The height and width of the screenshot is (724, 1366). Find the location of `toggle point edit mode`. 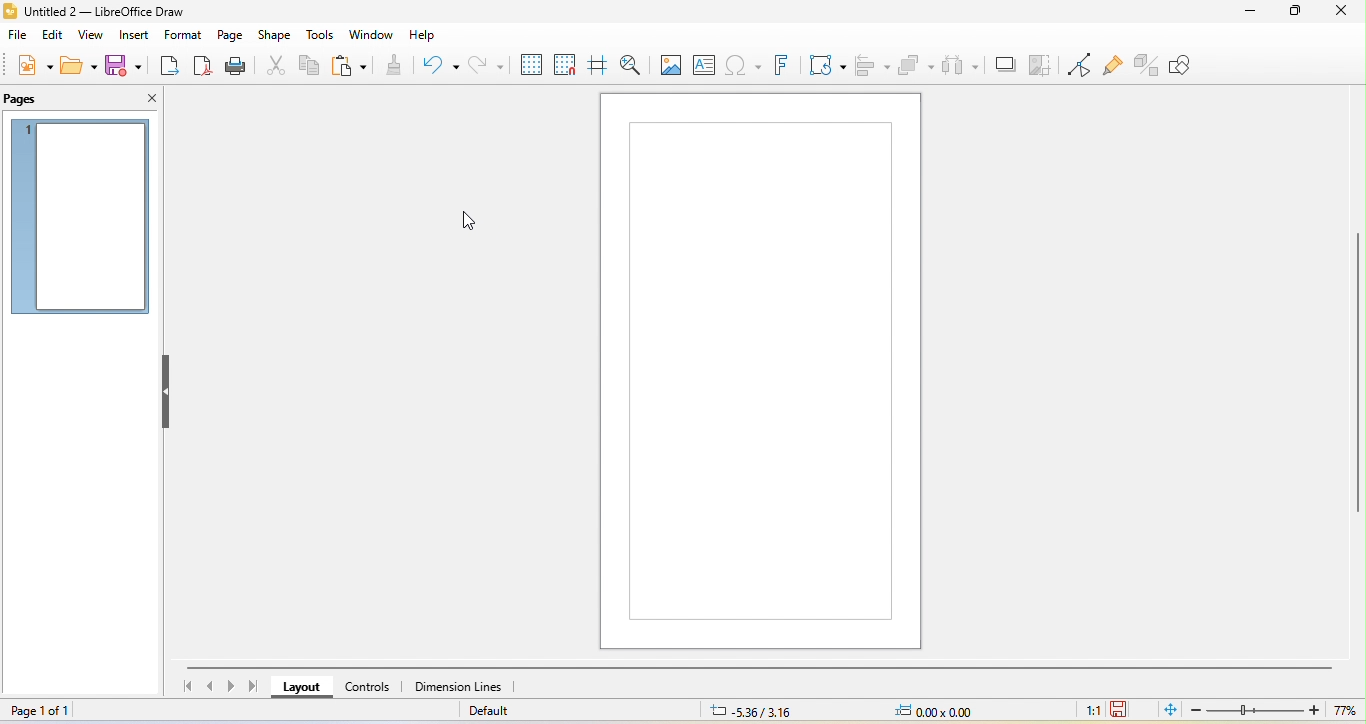

toggle point edit mode is located at coordinates (1078, 65).